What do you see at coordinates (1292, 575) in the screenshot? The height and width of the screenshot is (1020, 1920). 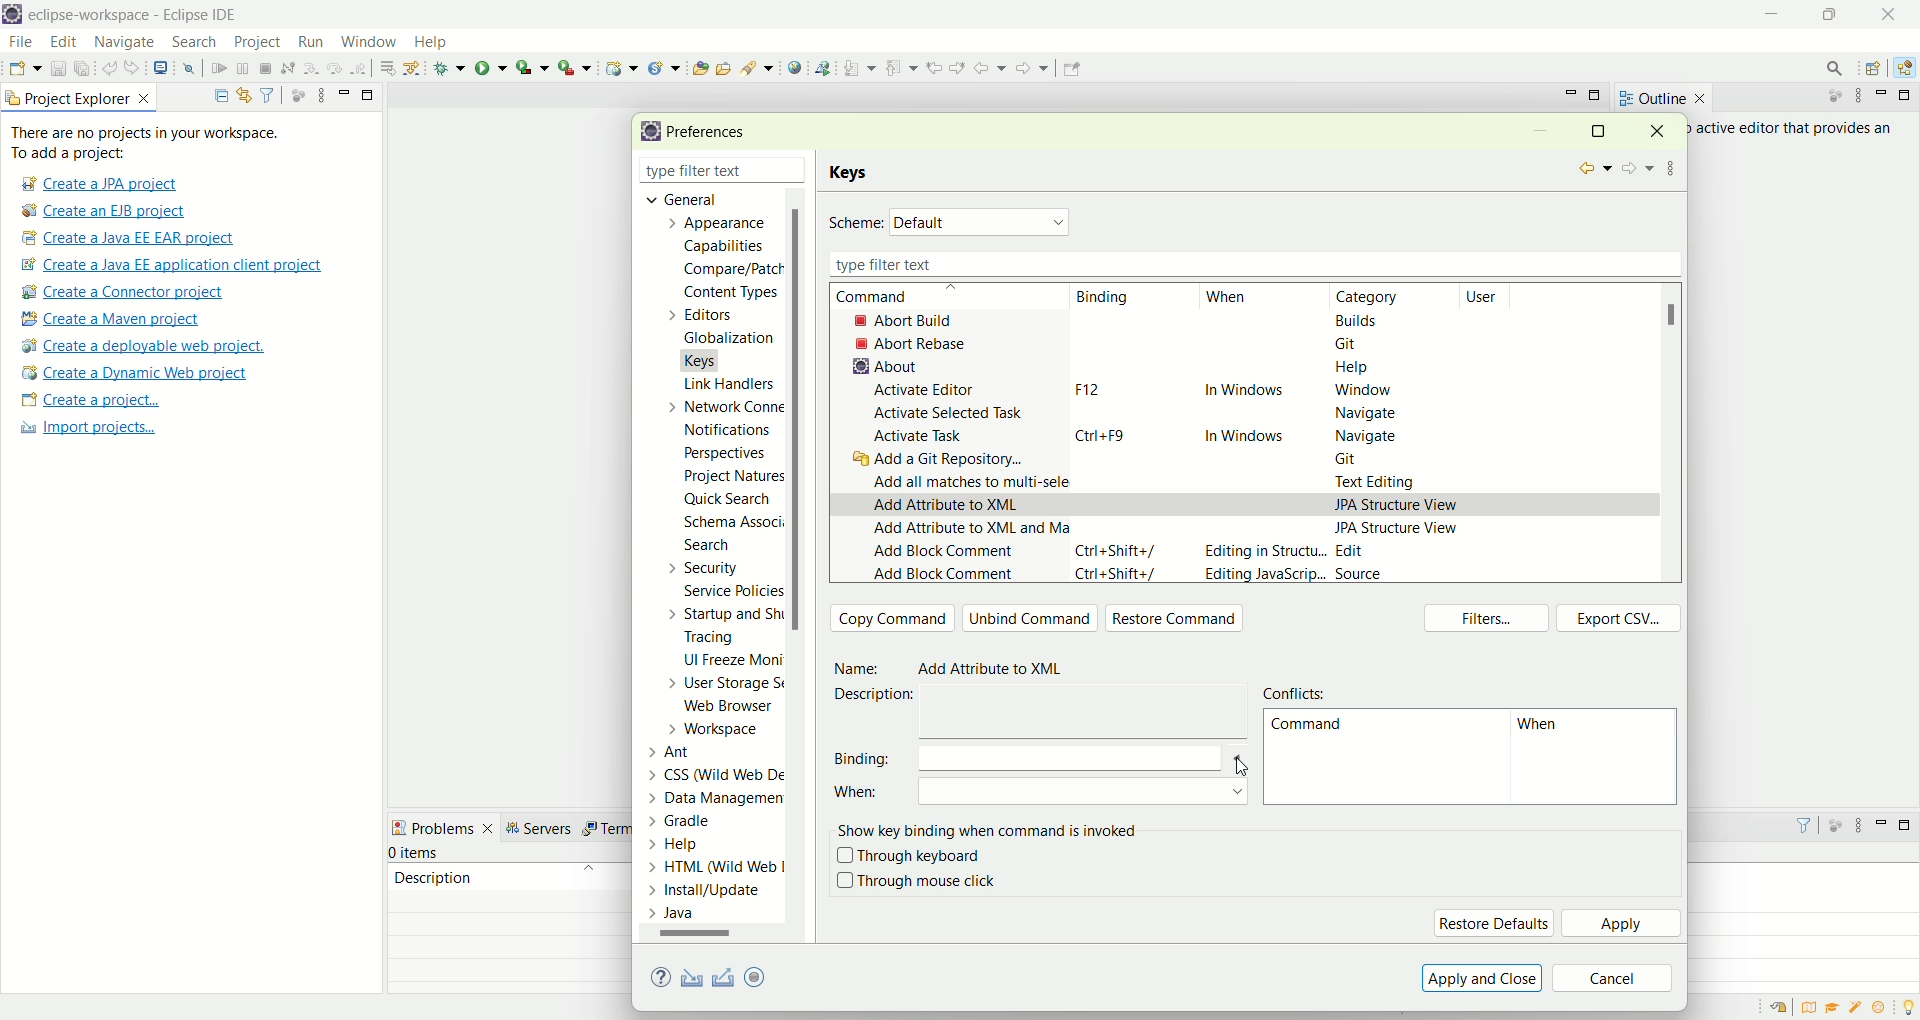 I see `editing javascript...Source` at bounding box center [1292, 575].